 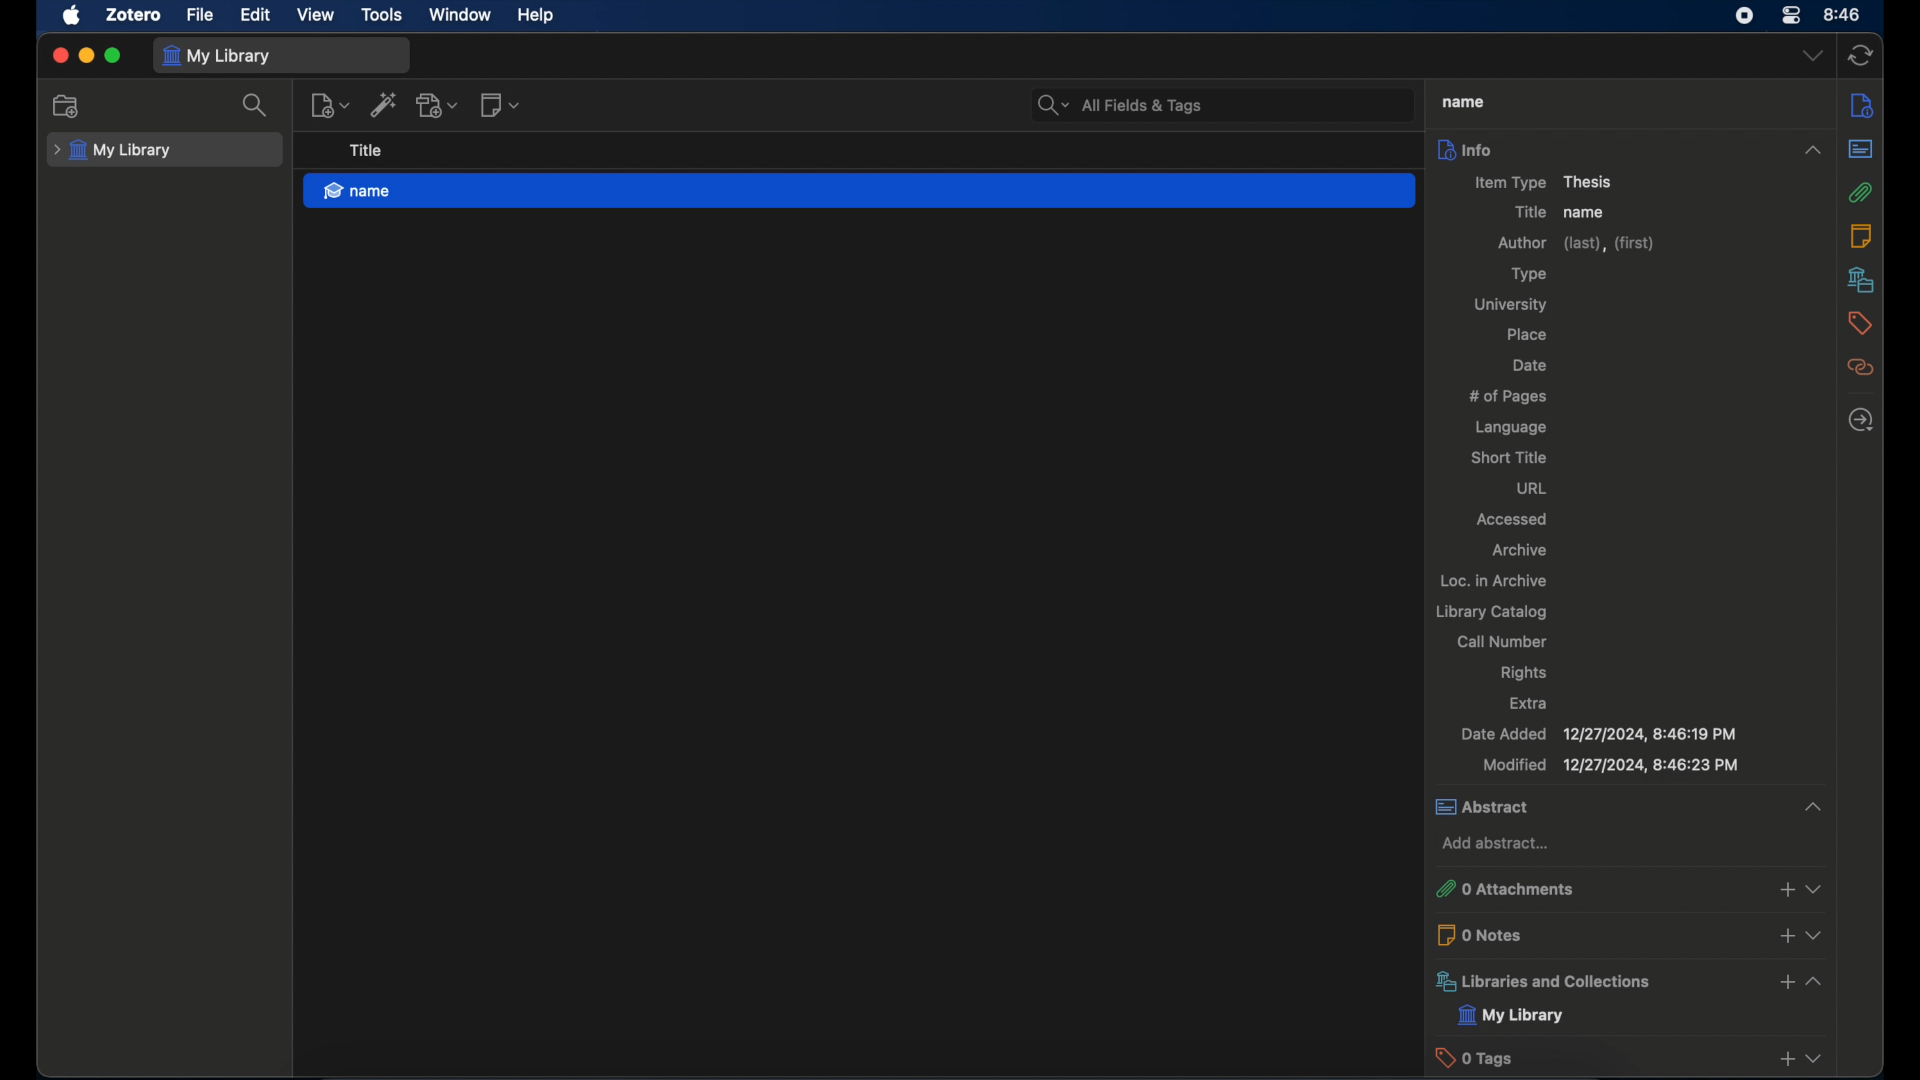 I want to click on screen recorder, so click(x=1745, y=15).